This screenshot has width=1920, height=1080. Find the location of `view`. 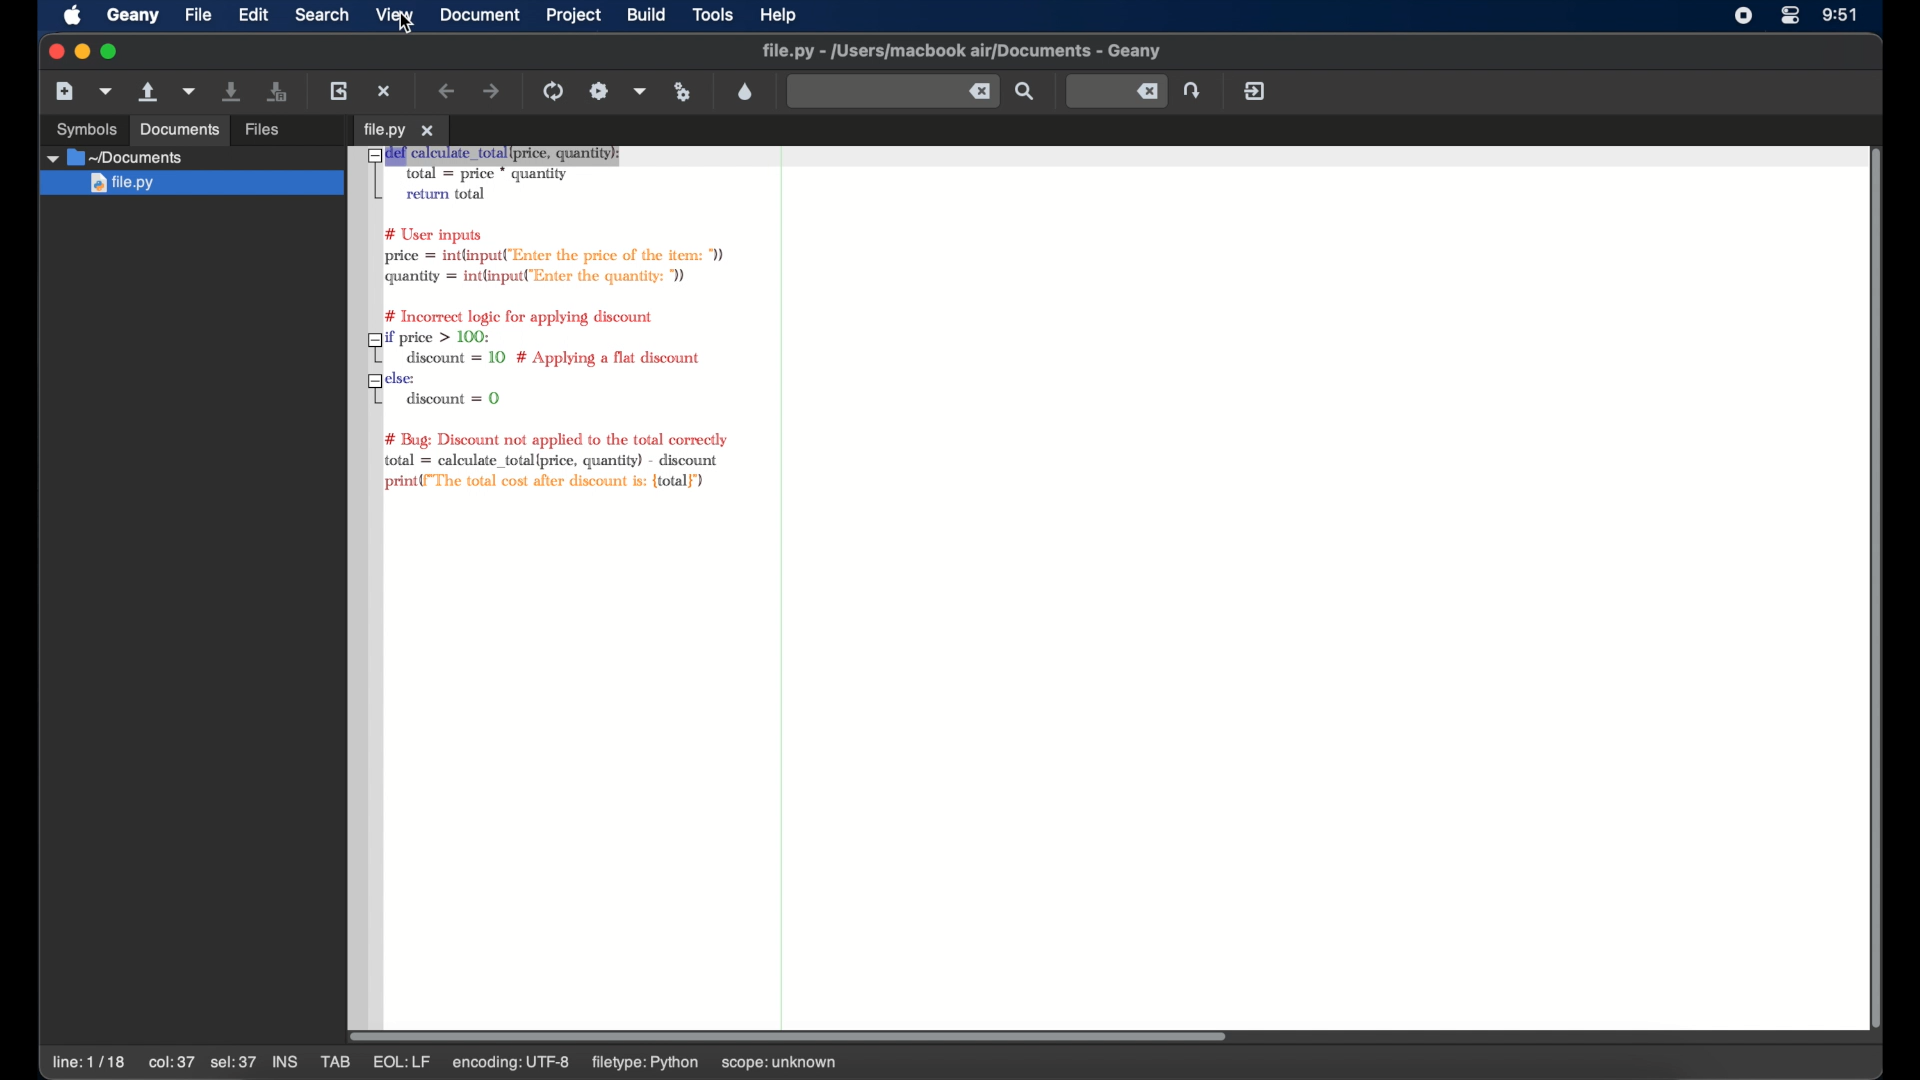

view is located at coordinates (394, 14).